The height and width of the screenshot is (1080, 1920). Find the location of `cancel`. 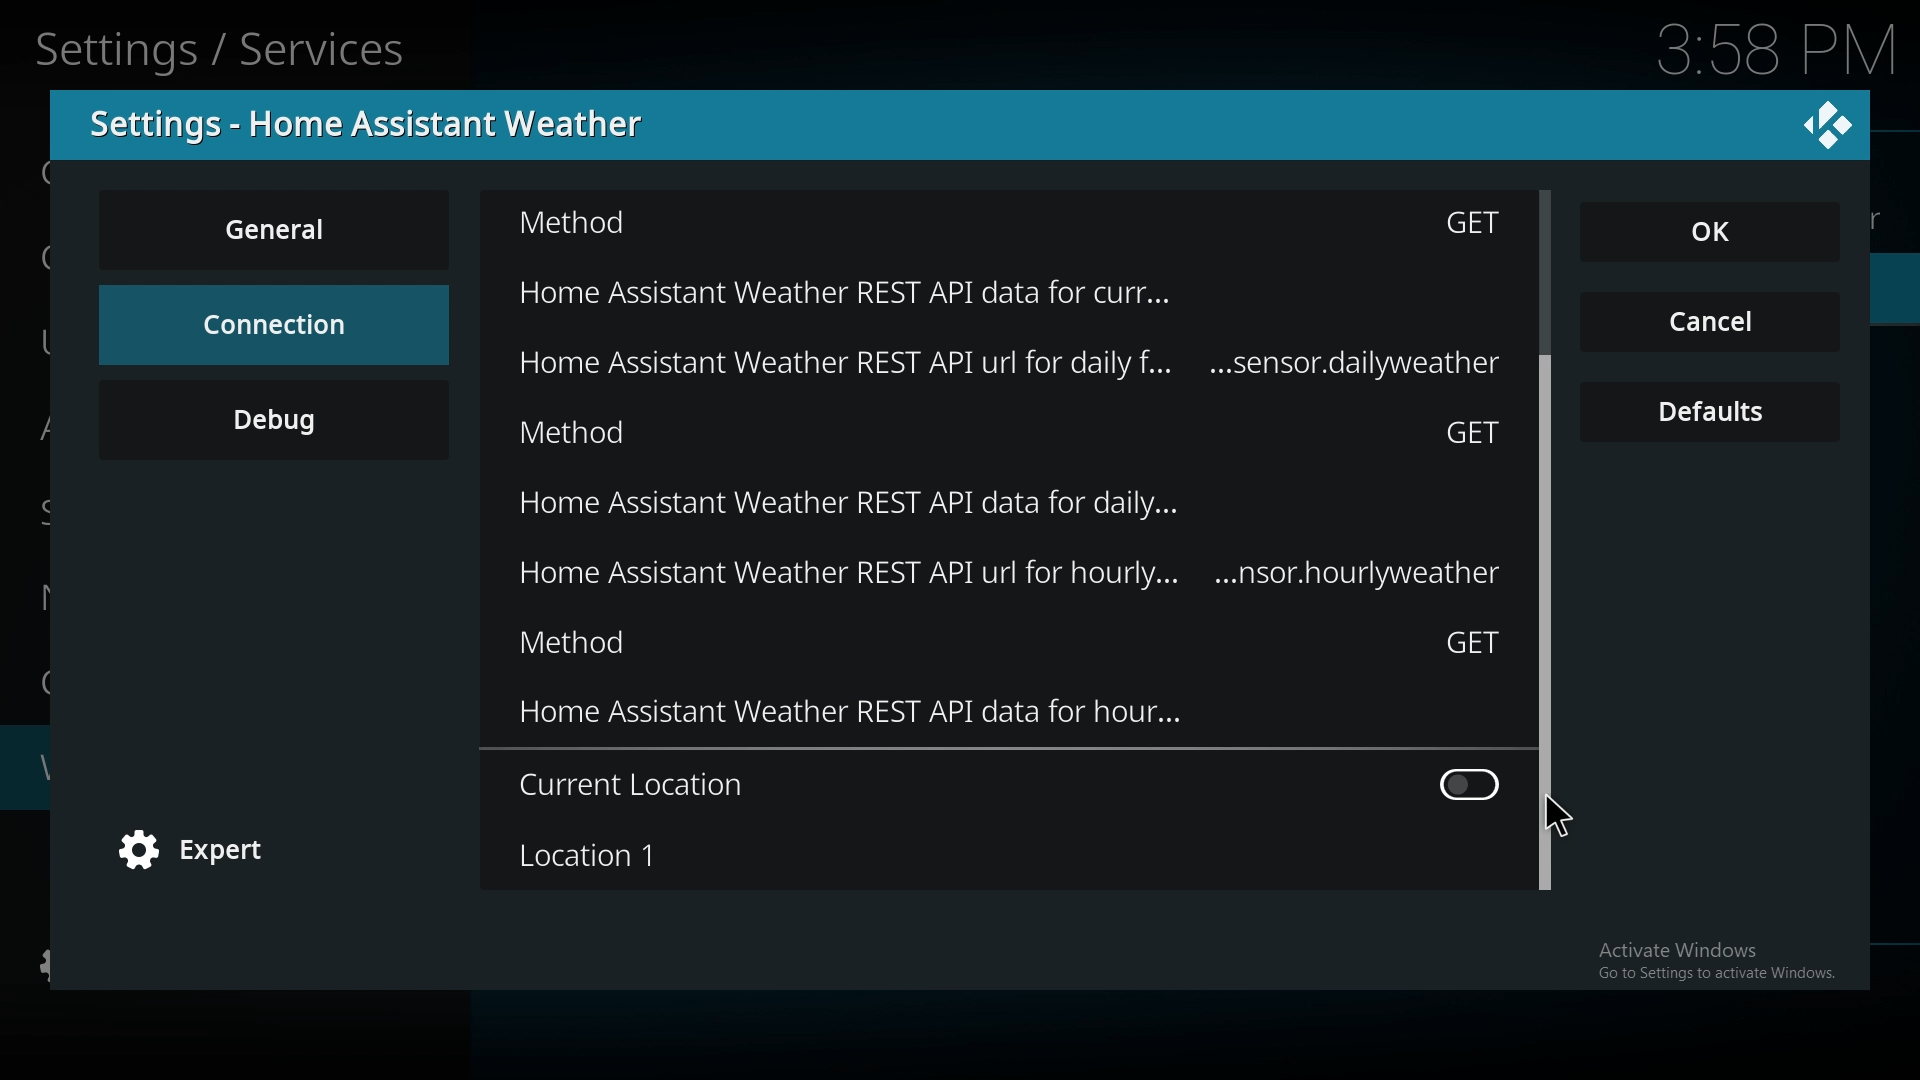

cancel is located at coordinates (1710, 324).